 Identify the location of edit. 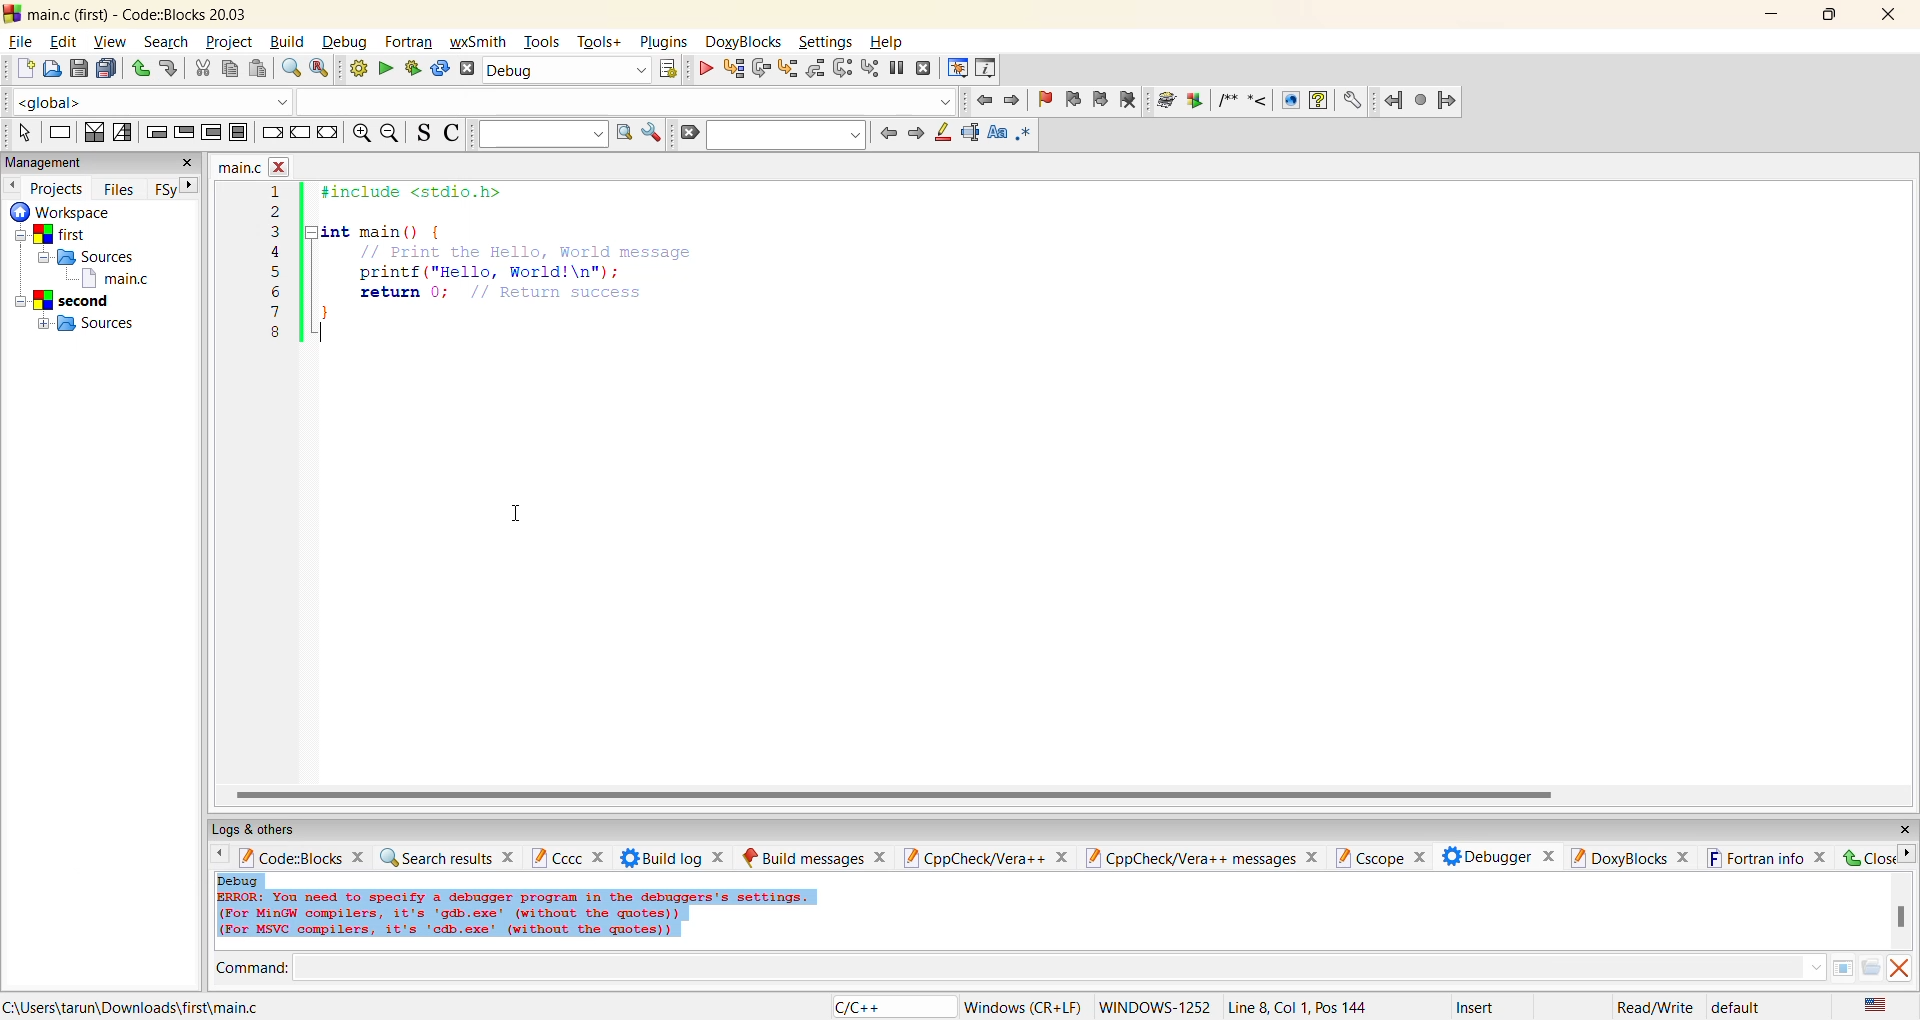
(67, 41).